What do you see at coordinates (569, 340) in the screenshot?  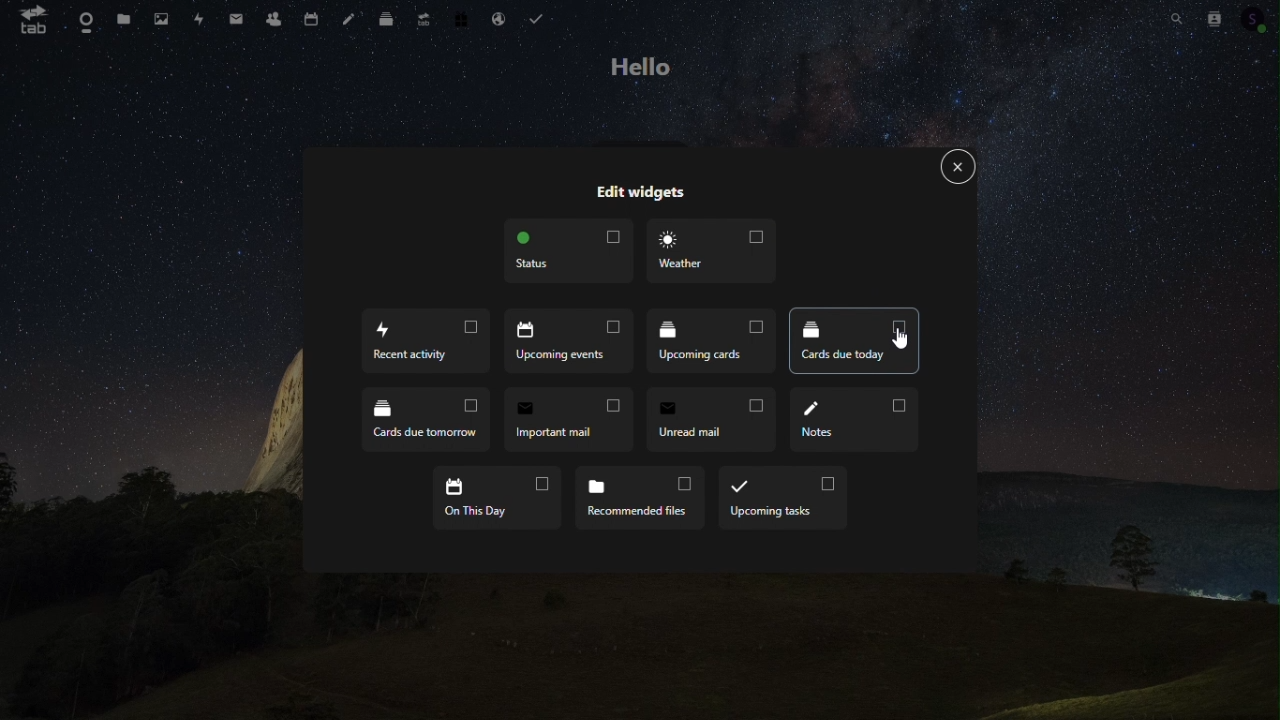 I see `Upcoming events` at bounding box center [569, 340].